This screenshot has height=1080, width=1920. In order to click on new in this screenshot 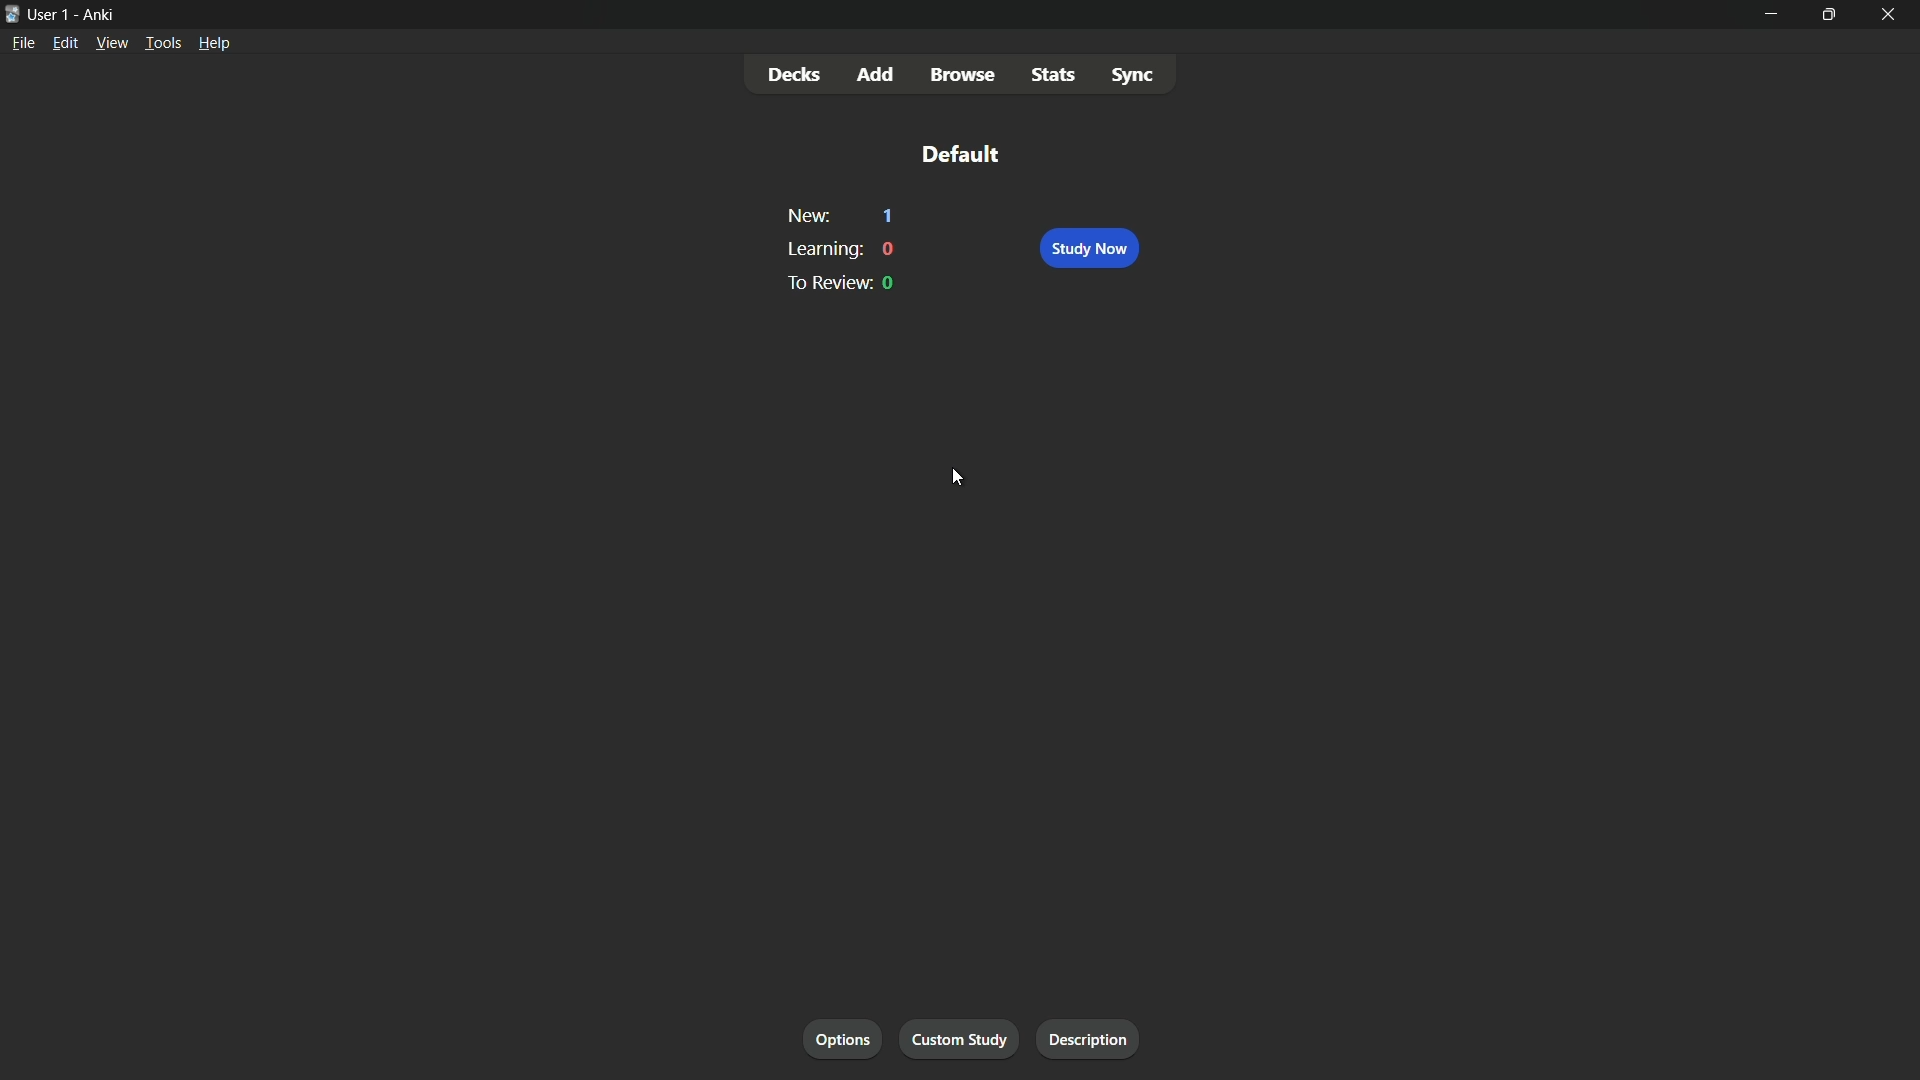, I will do `click(807, 216)`.